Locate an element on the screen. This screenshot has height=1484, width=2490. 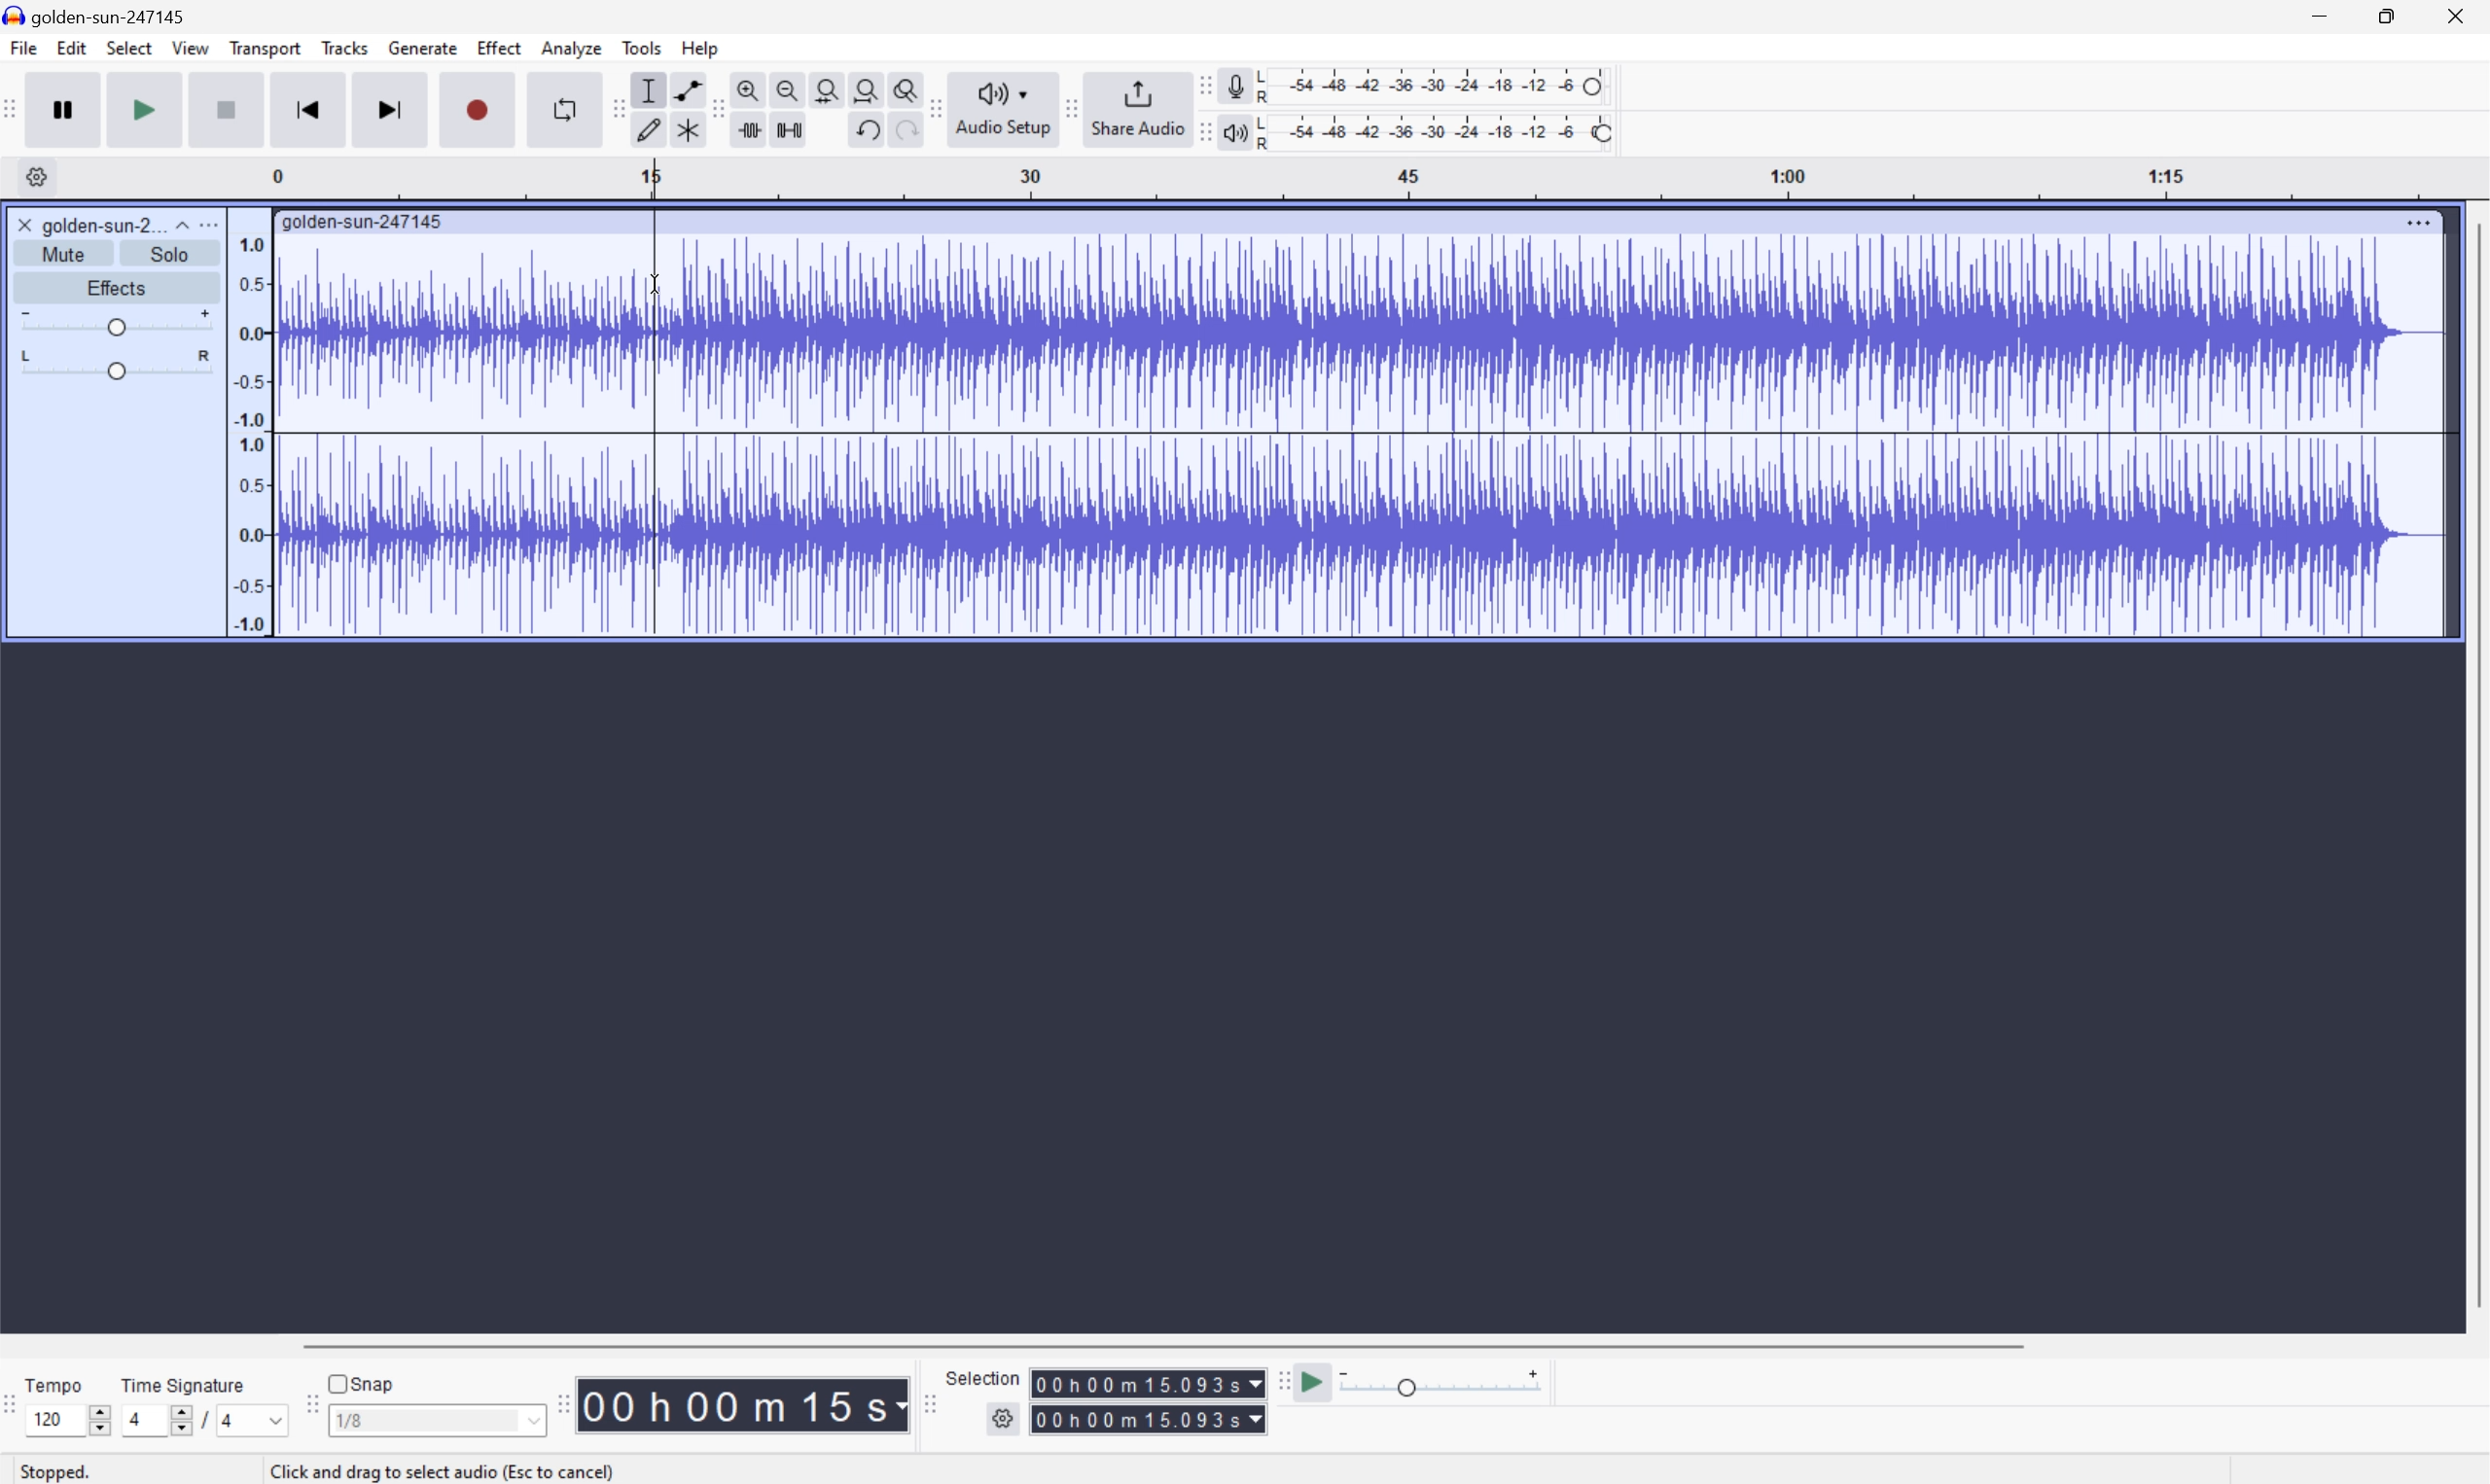
Audacity audio setup toolbar is located at coordinates (934, 108).